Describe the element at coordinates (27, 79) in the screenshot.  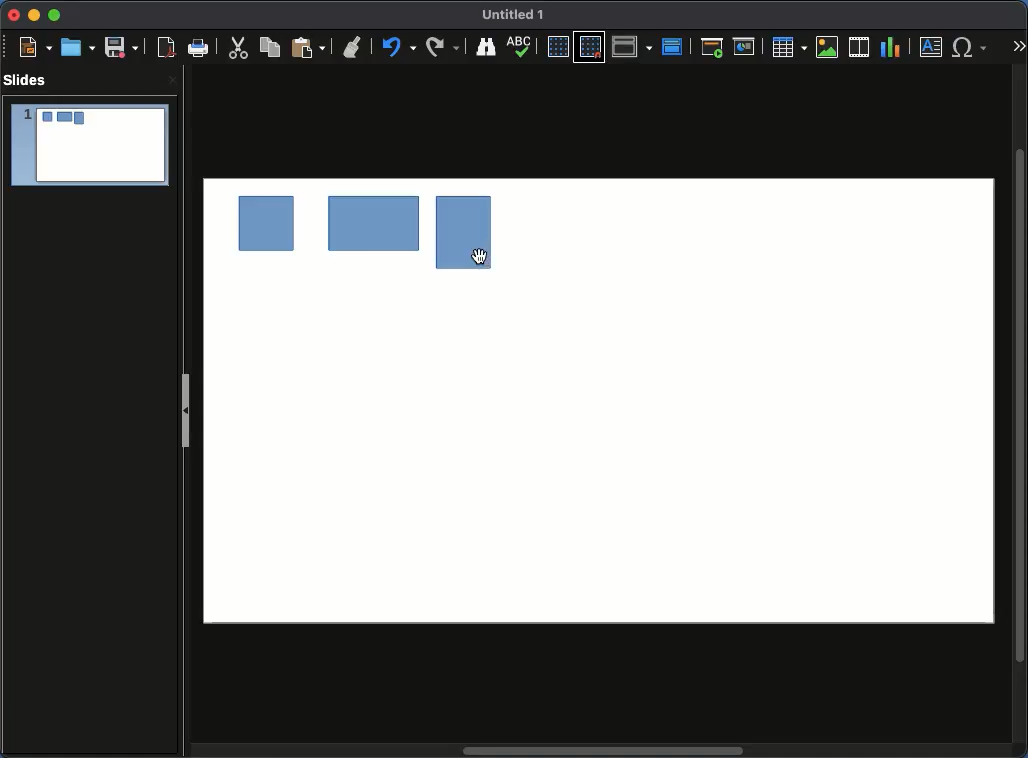
I see `Slides` at that location.